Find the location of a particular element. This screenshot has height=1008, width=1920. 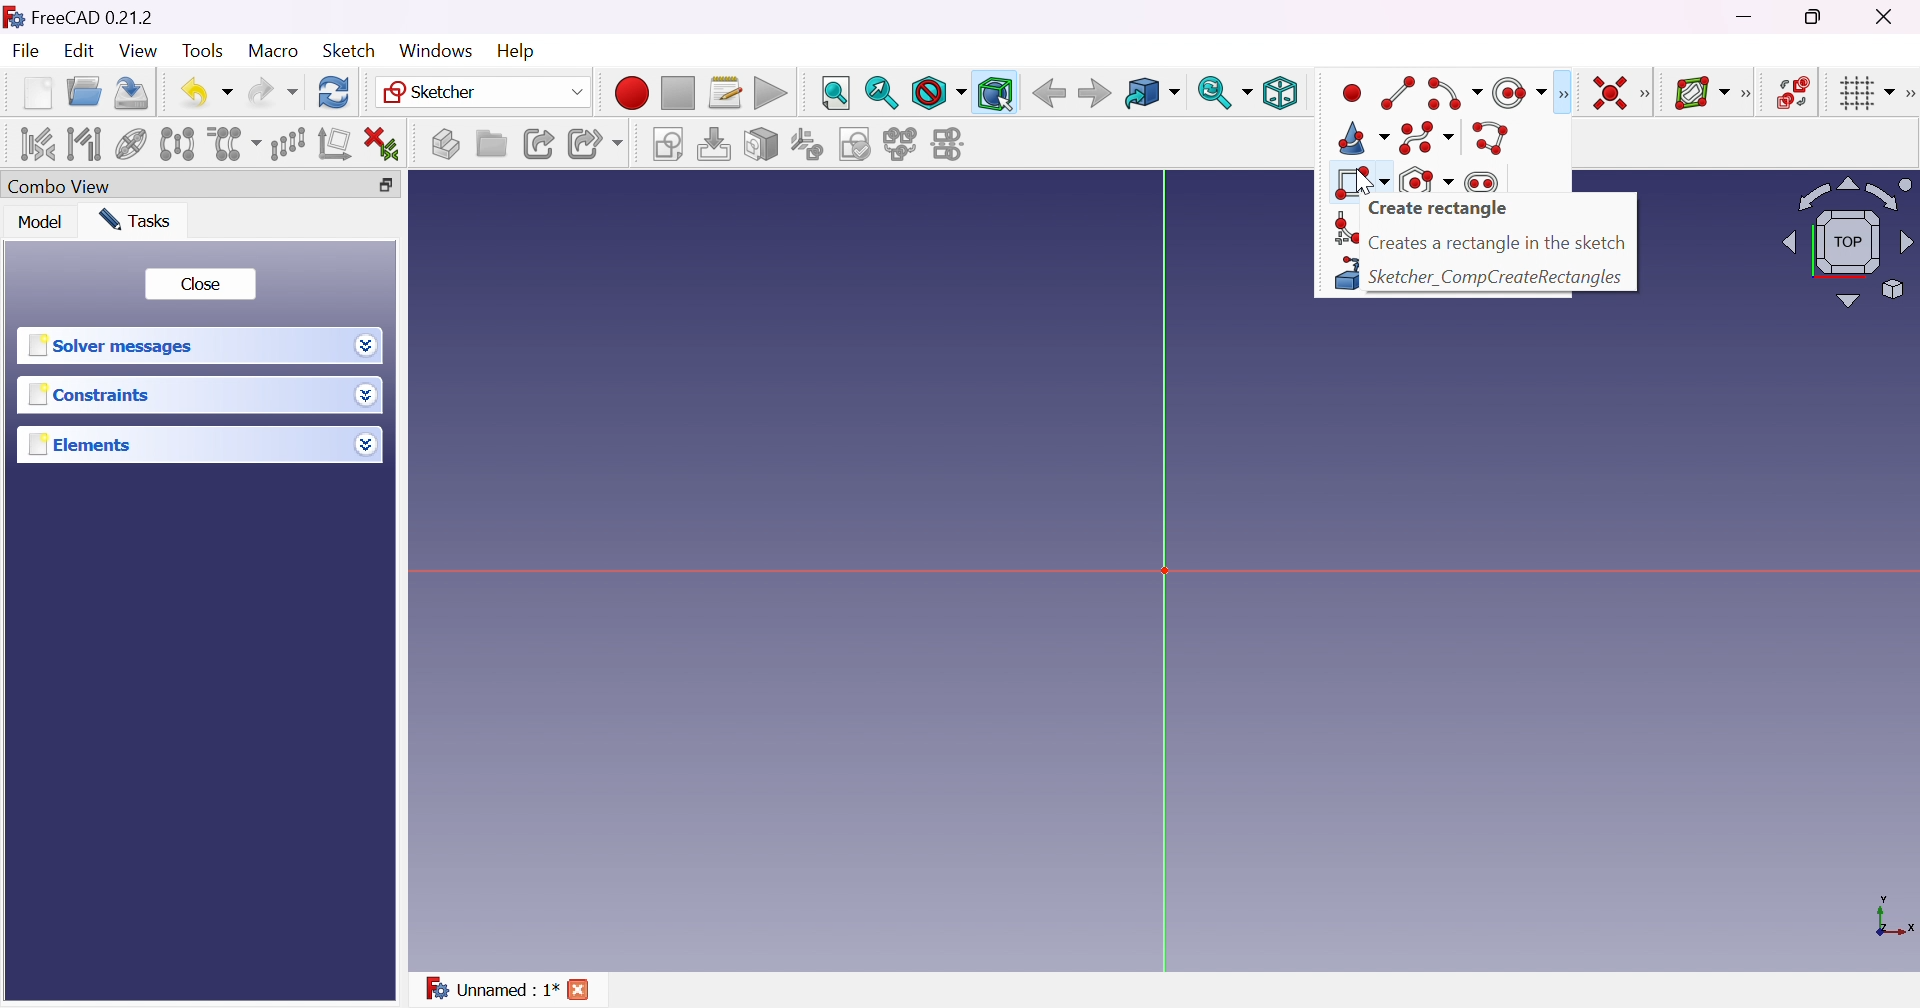

Execute macro is located at coordinates (771, 94).